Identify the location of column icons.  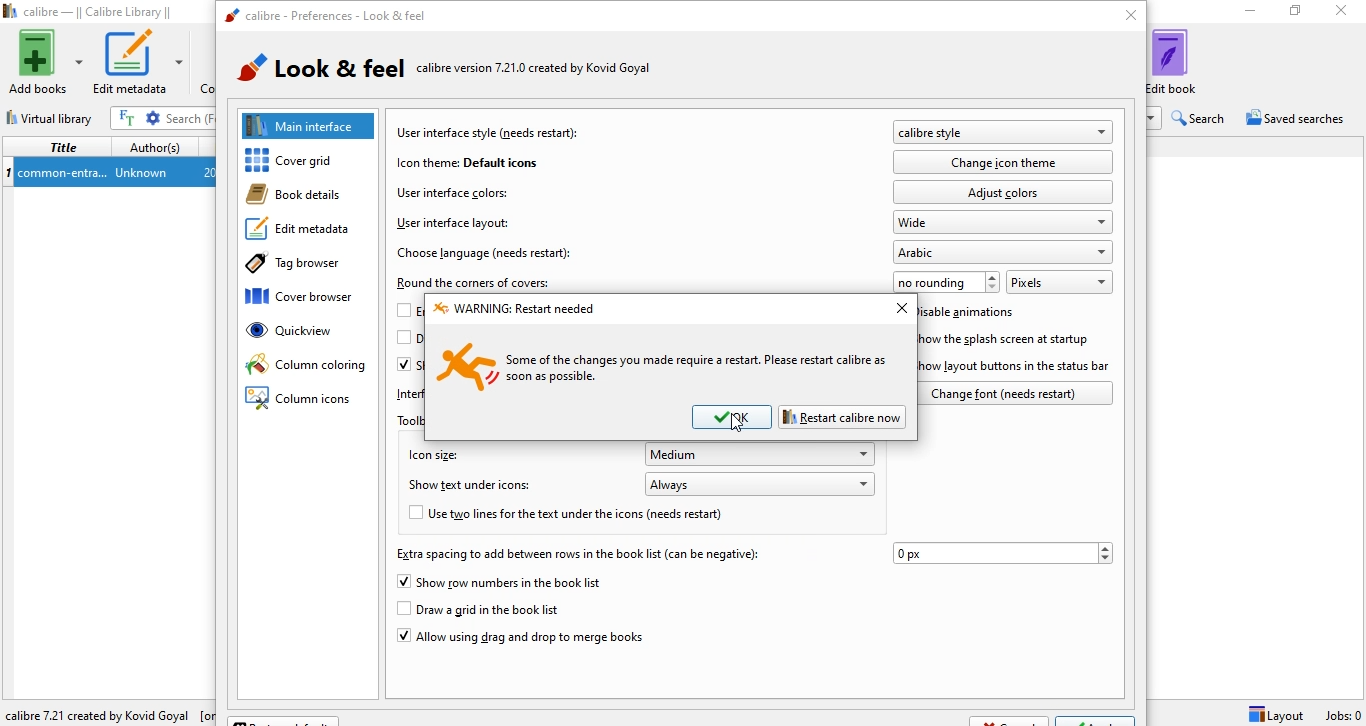
(301, 400).